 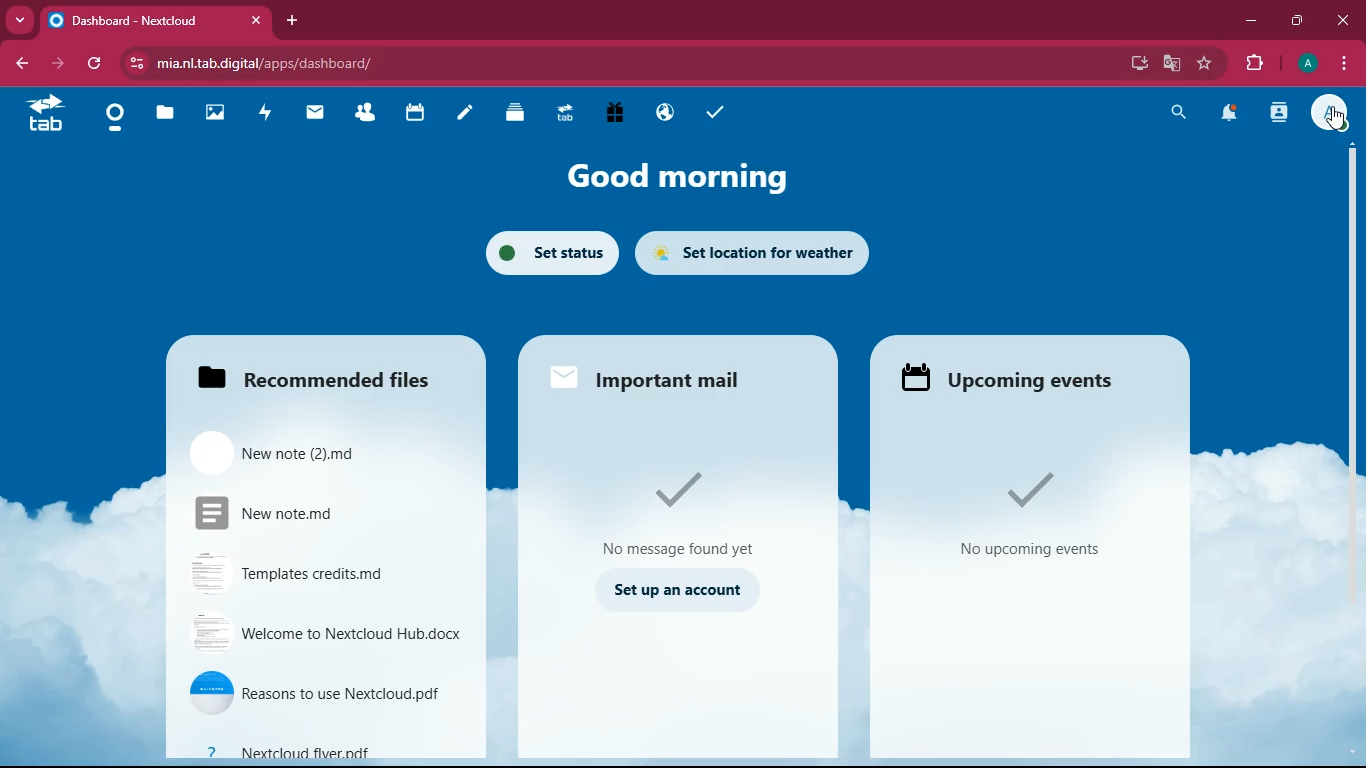 I want to click on layers, so click(x=515, y=115).